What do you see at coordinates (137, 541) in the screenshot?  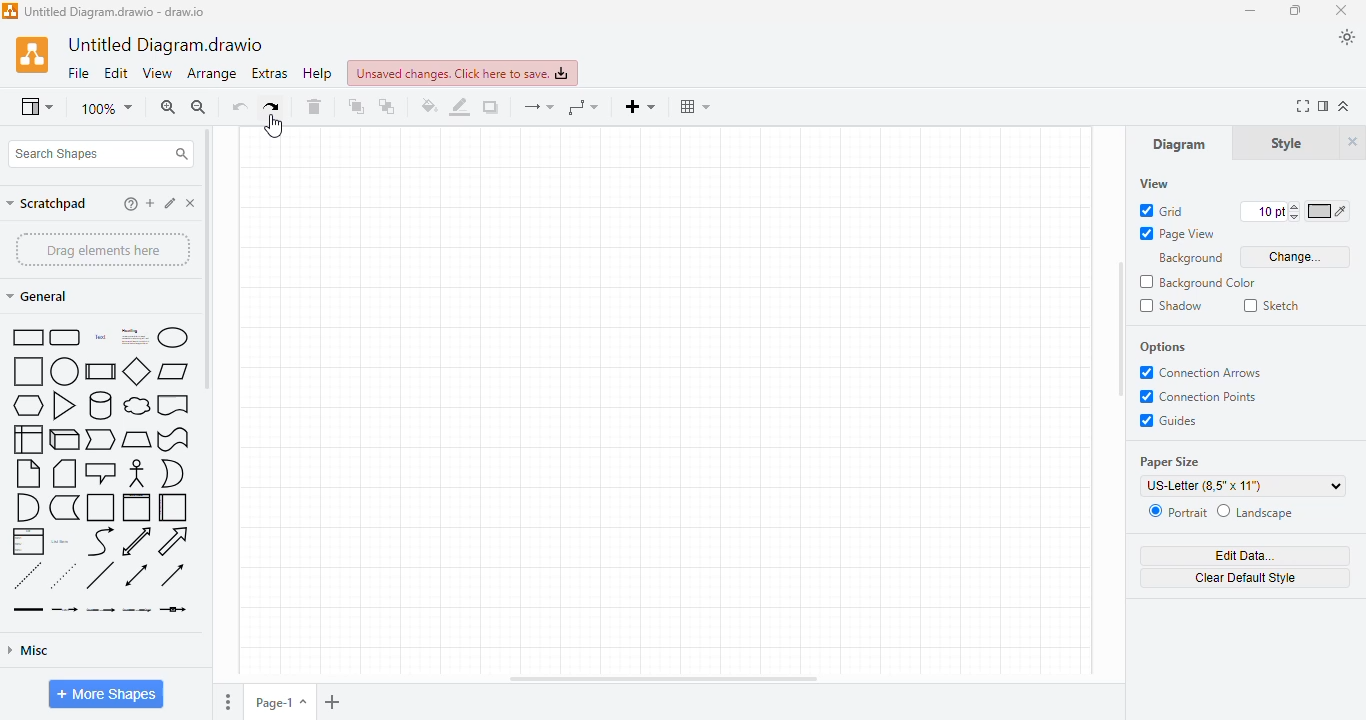 I see `bidirectional arrow` at bounding box center [137, 541].